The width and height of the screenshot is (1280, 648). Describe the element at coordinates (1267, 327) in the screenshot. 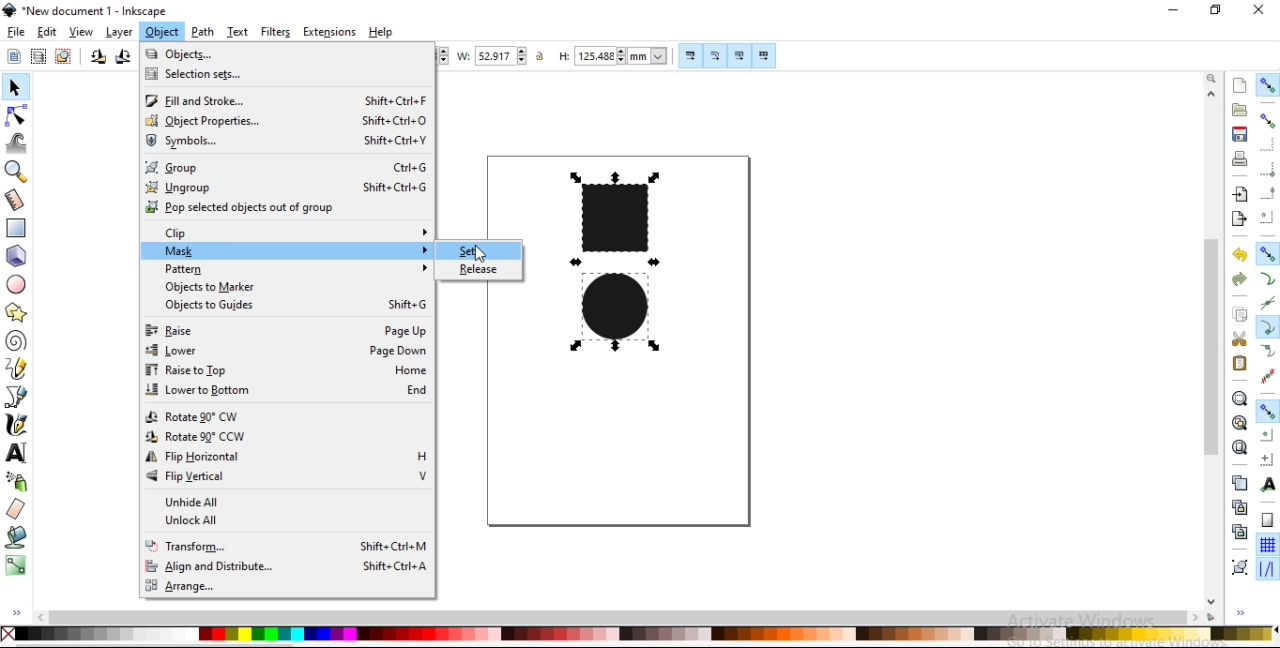

I see `snap cusp nodes` at that location.